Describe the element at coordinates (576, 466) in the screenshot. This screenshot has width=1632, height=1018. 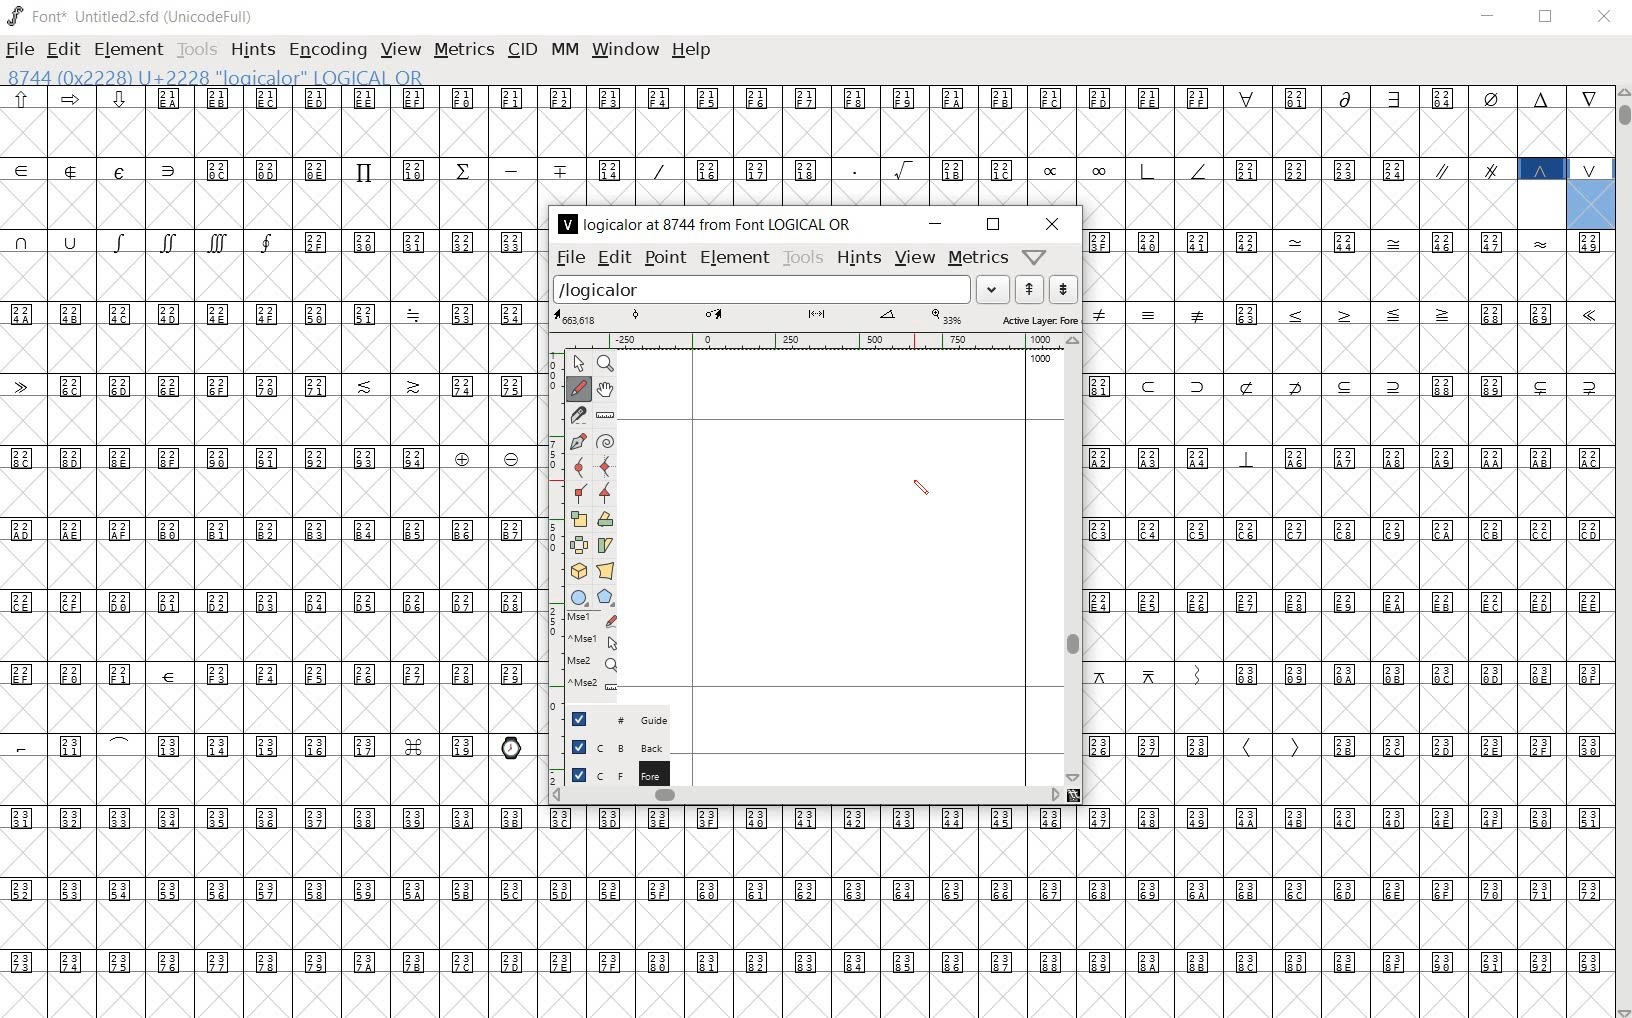
I see `add a curve point always either horizontal or vertical` at that location.